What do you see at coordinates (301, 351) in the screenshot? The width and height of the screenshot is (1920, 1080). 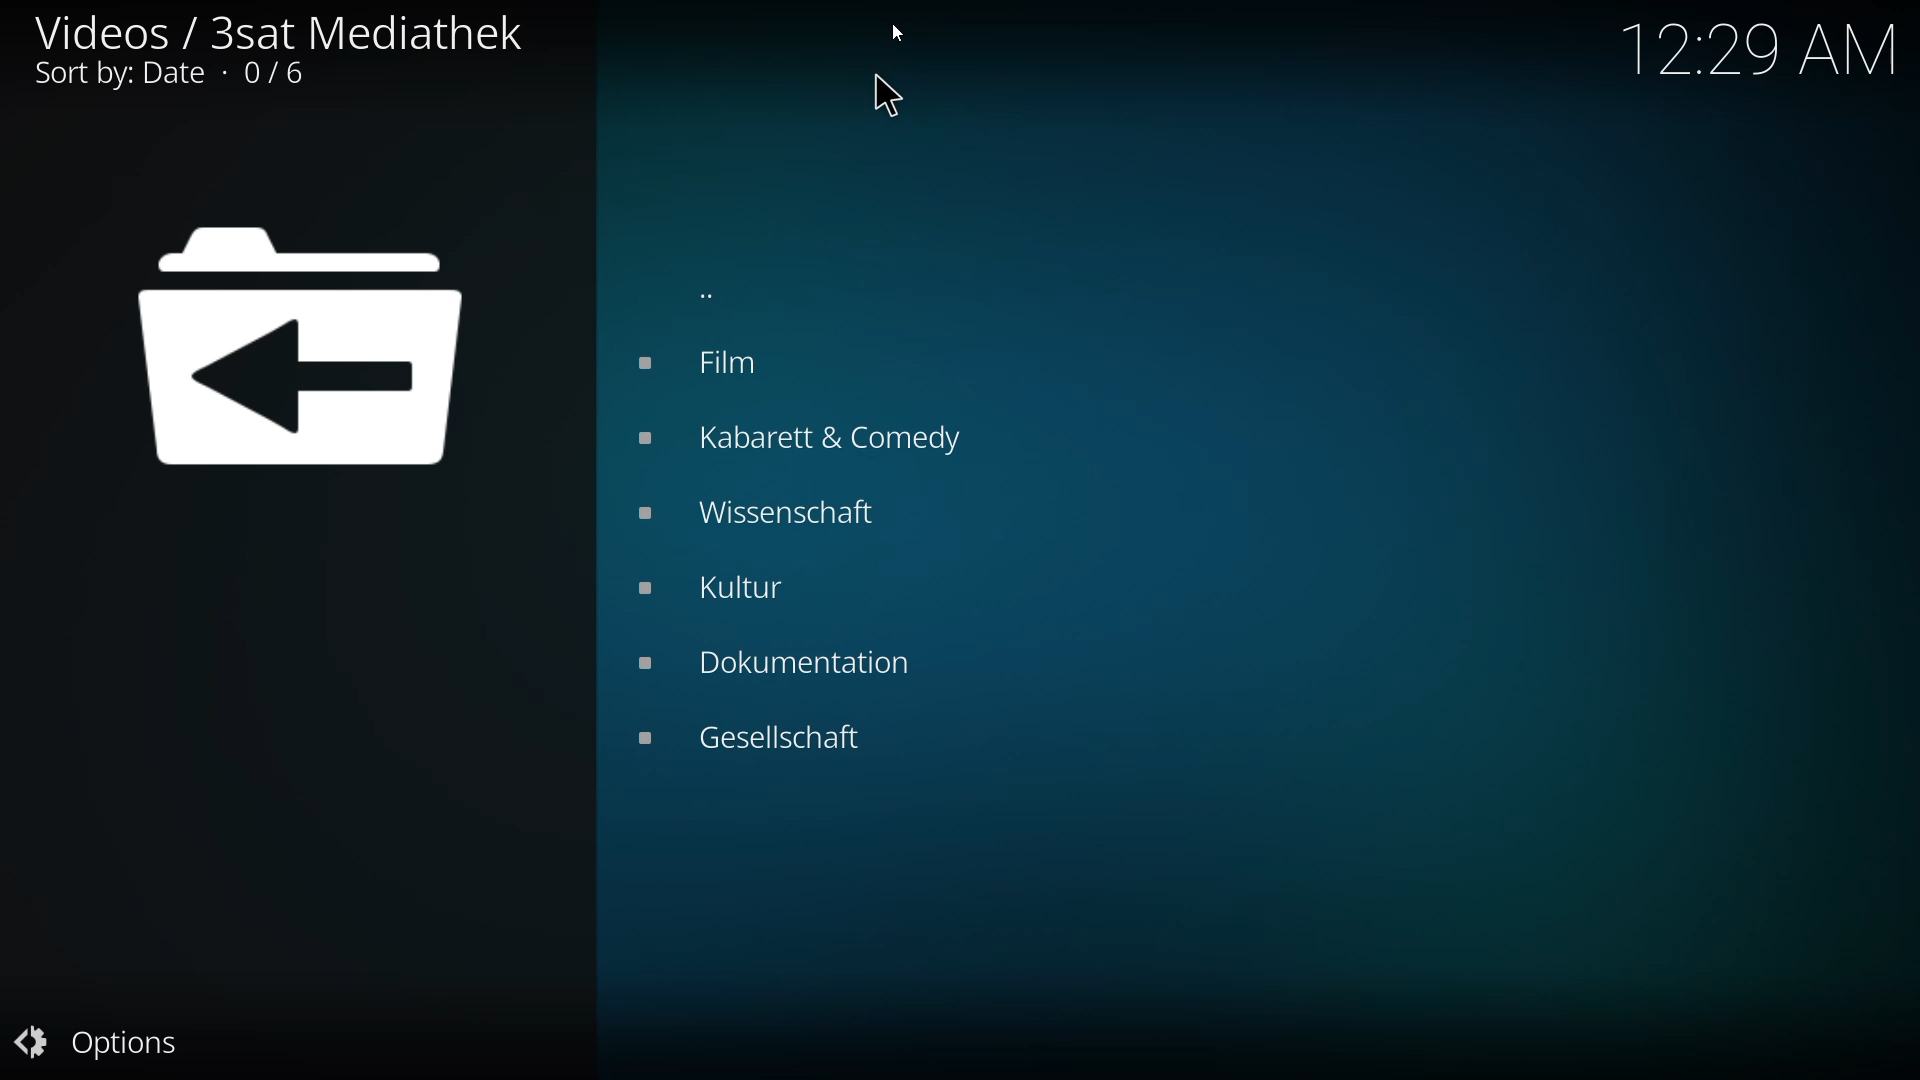 I see `file` at bounding box center [301, 351].